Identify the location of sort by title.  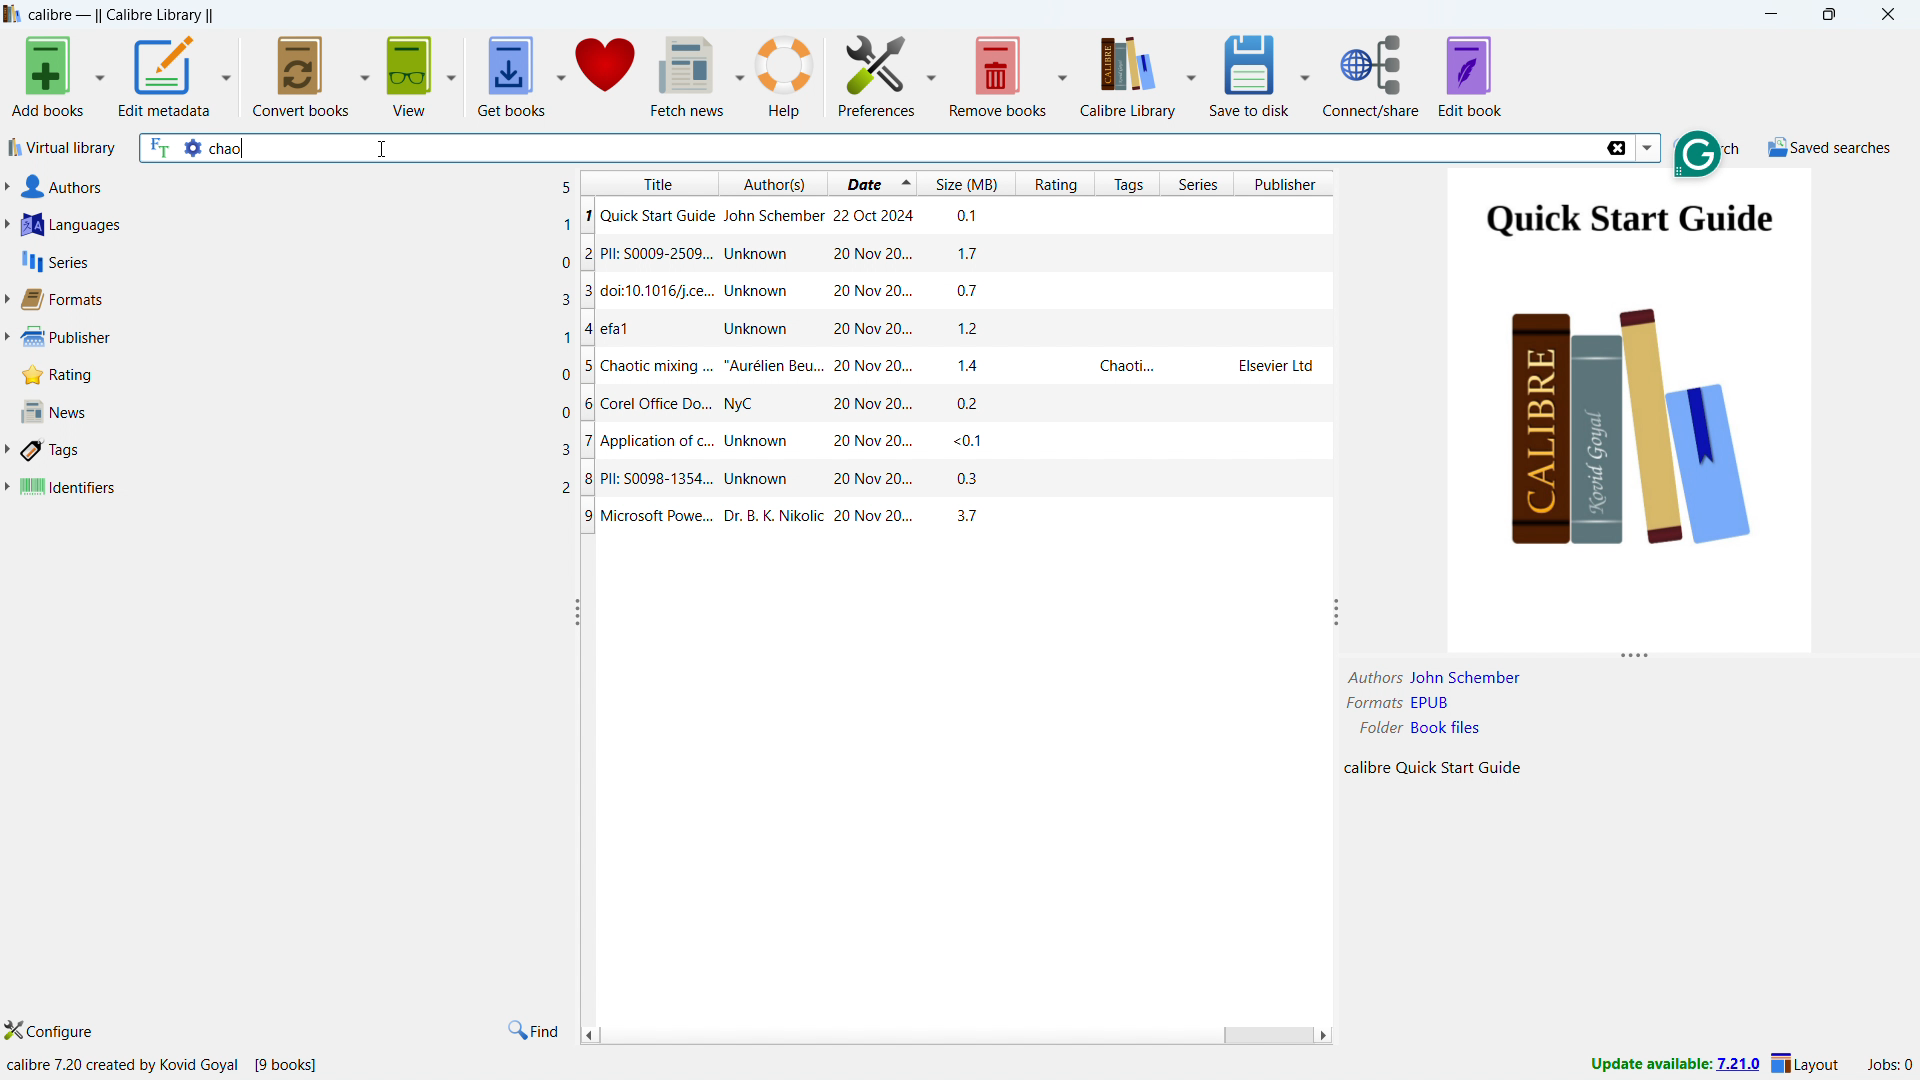
(651, 181).